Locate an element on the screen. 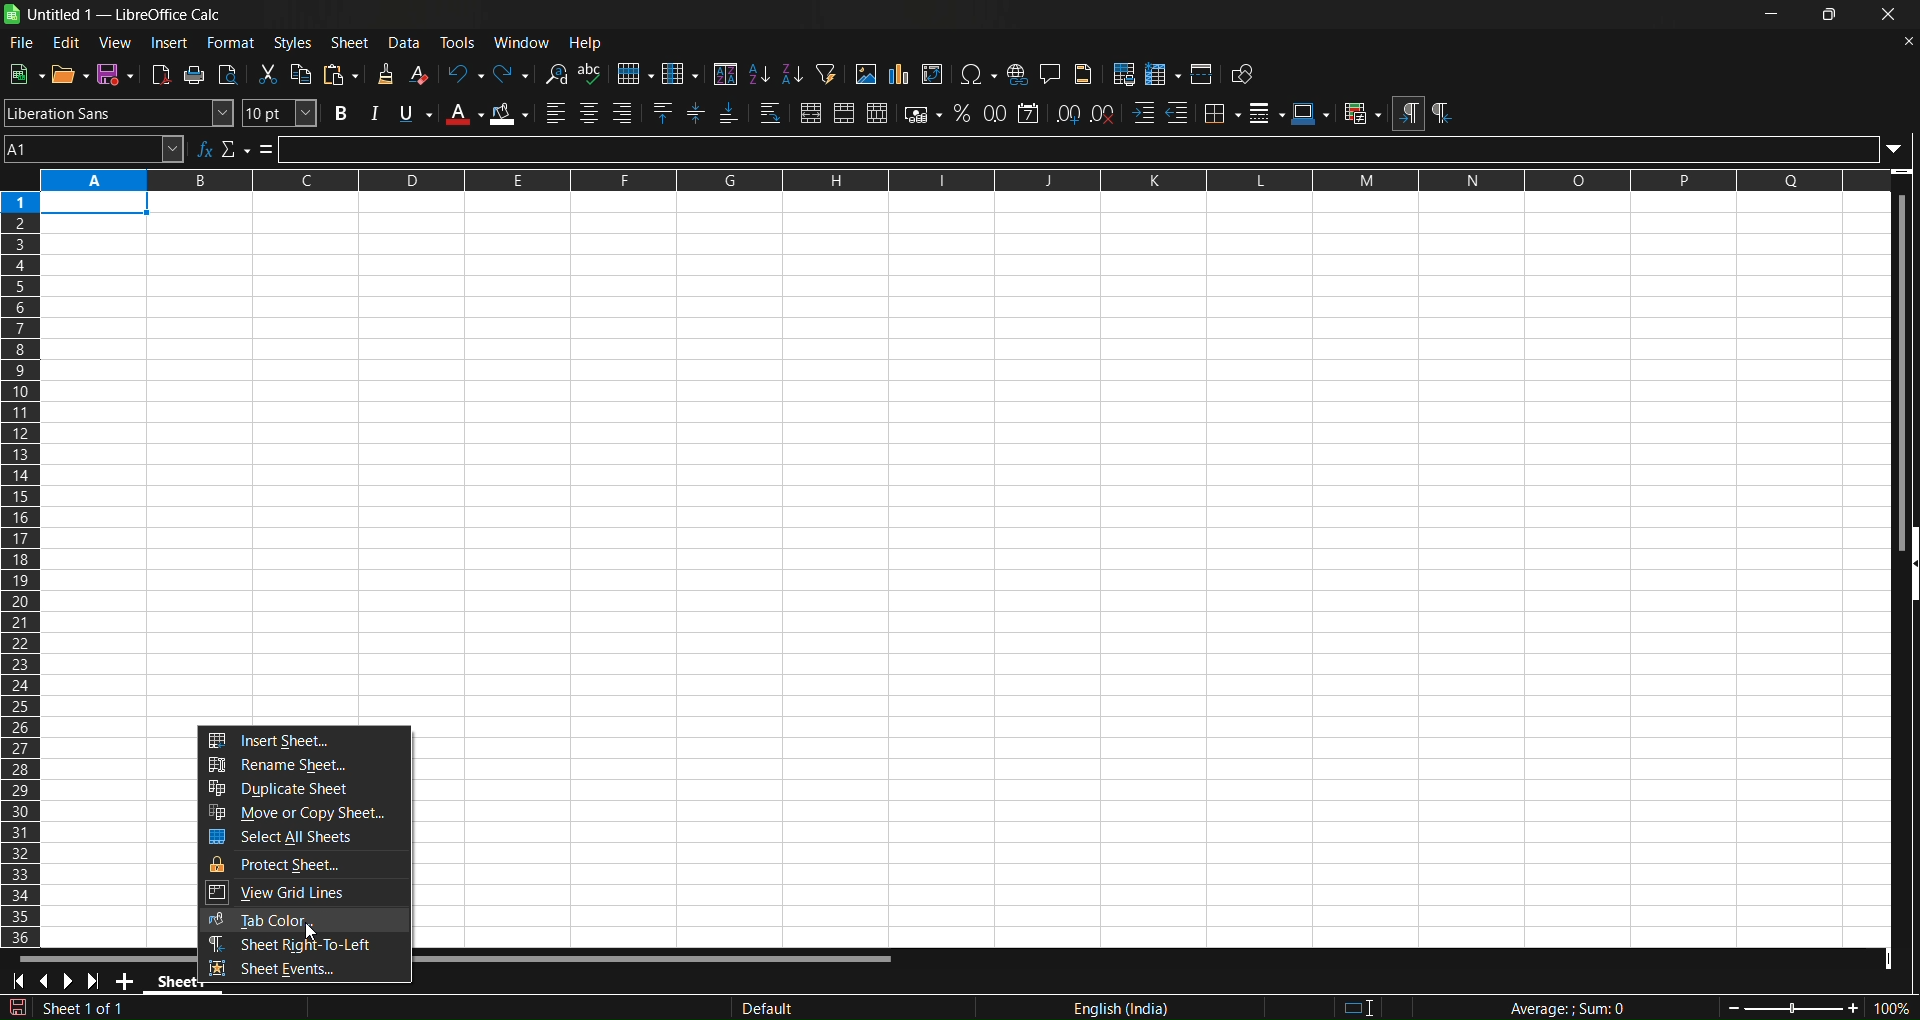 This screenshot has width=1920, height=1020. show draw functions is located at coordinates (1245, 76).